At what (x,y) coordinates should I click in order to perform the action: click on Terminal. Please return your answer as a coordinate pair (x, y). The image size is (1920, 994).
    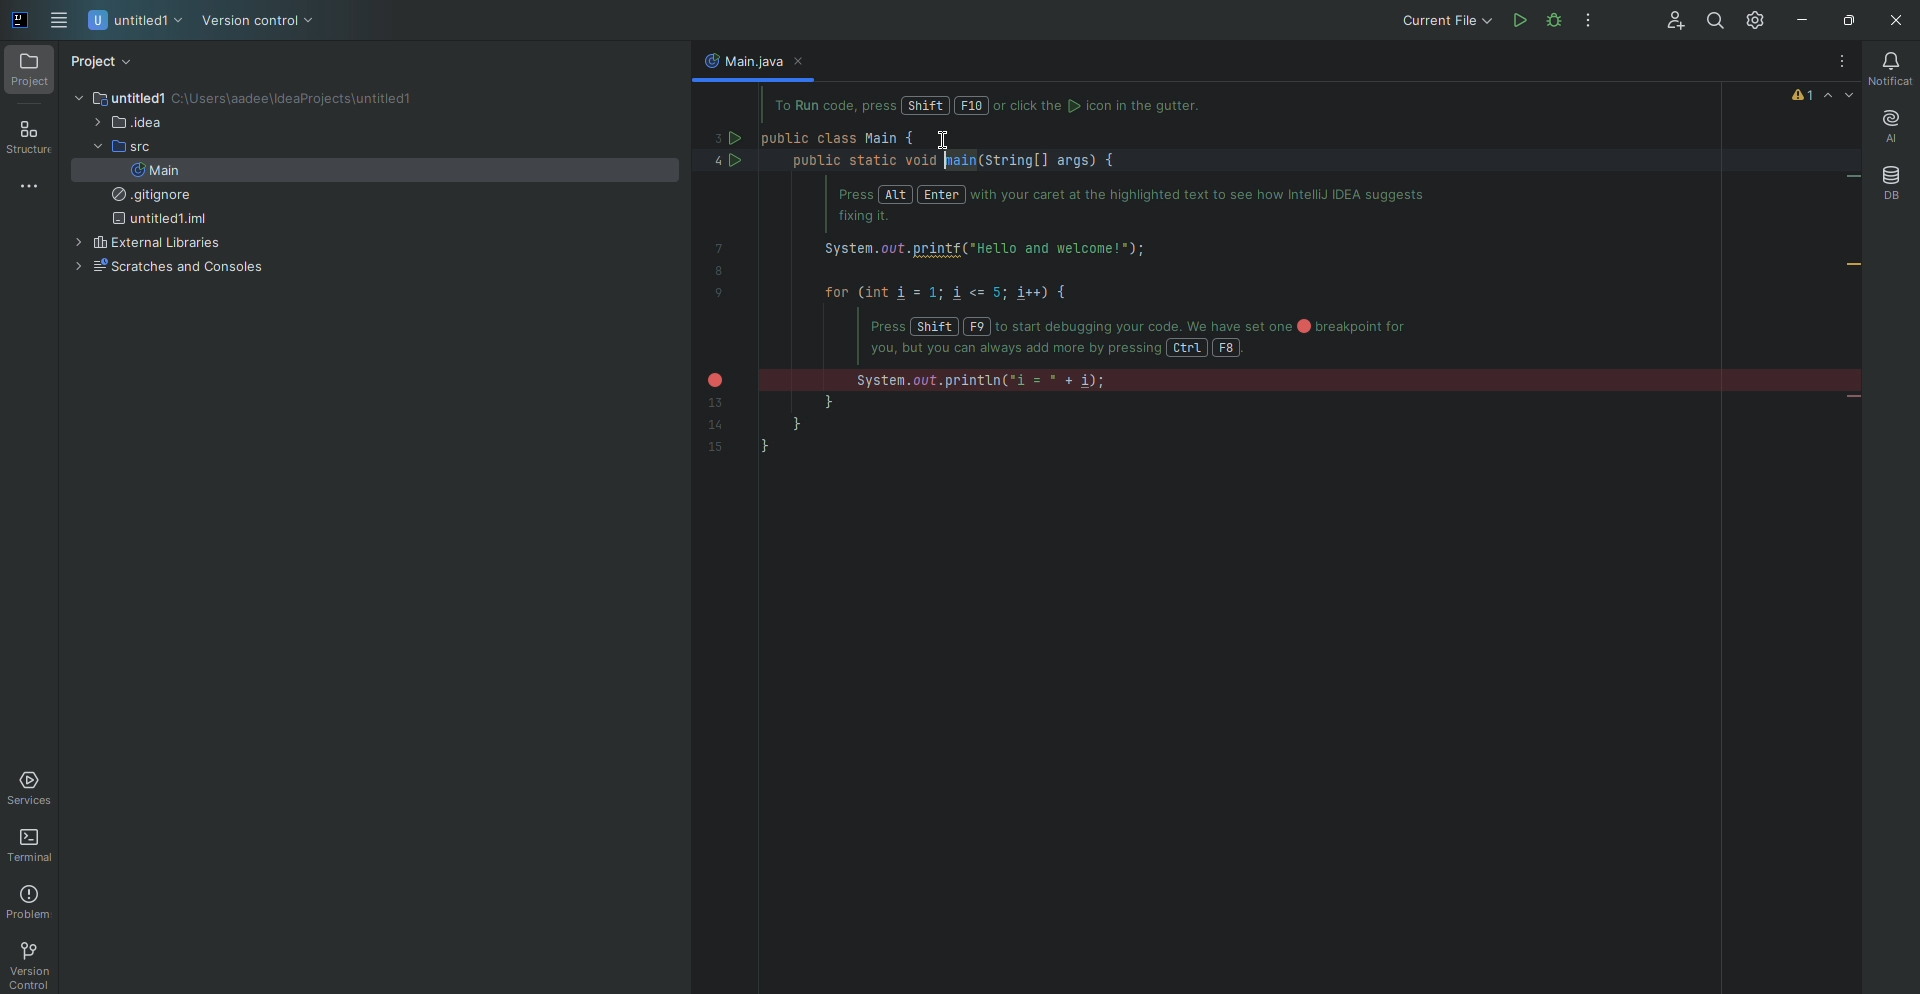
    Looking at the image, I should click on (34, 846).